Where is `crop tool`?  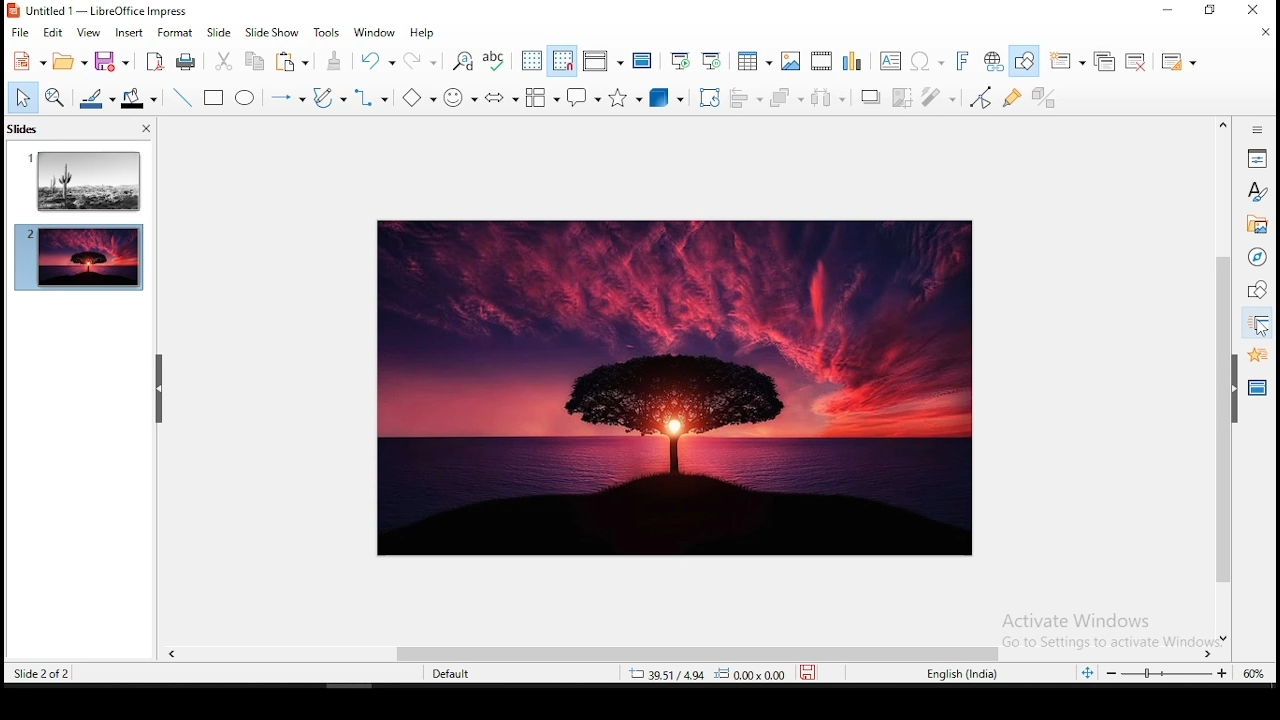
crop tool is located at coordinates (709, 96).